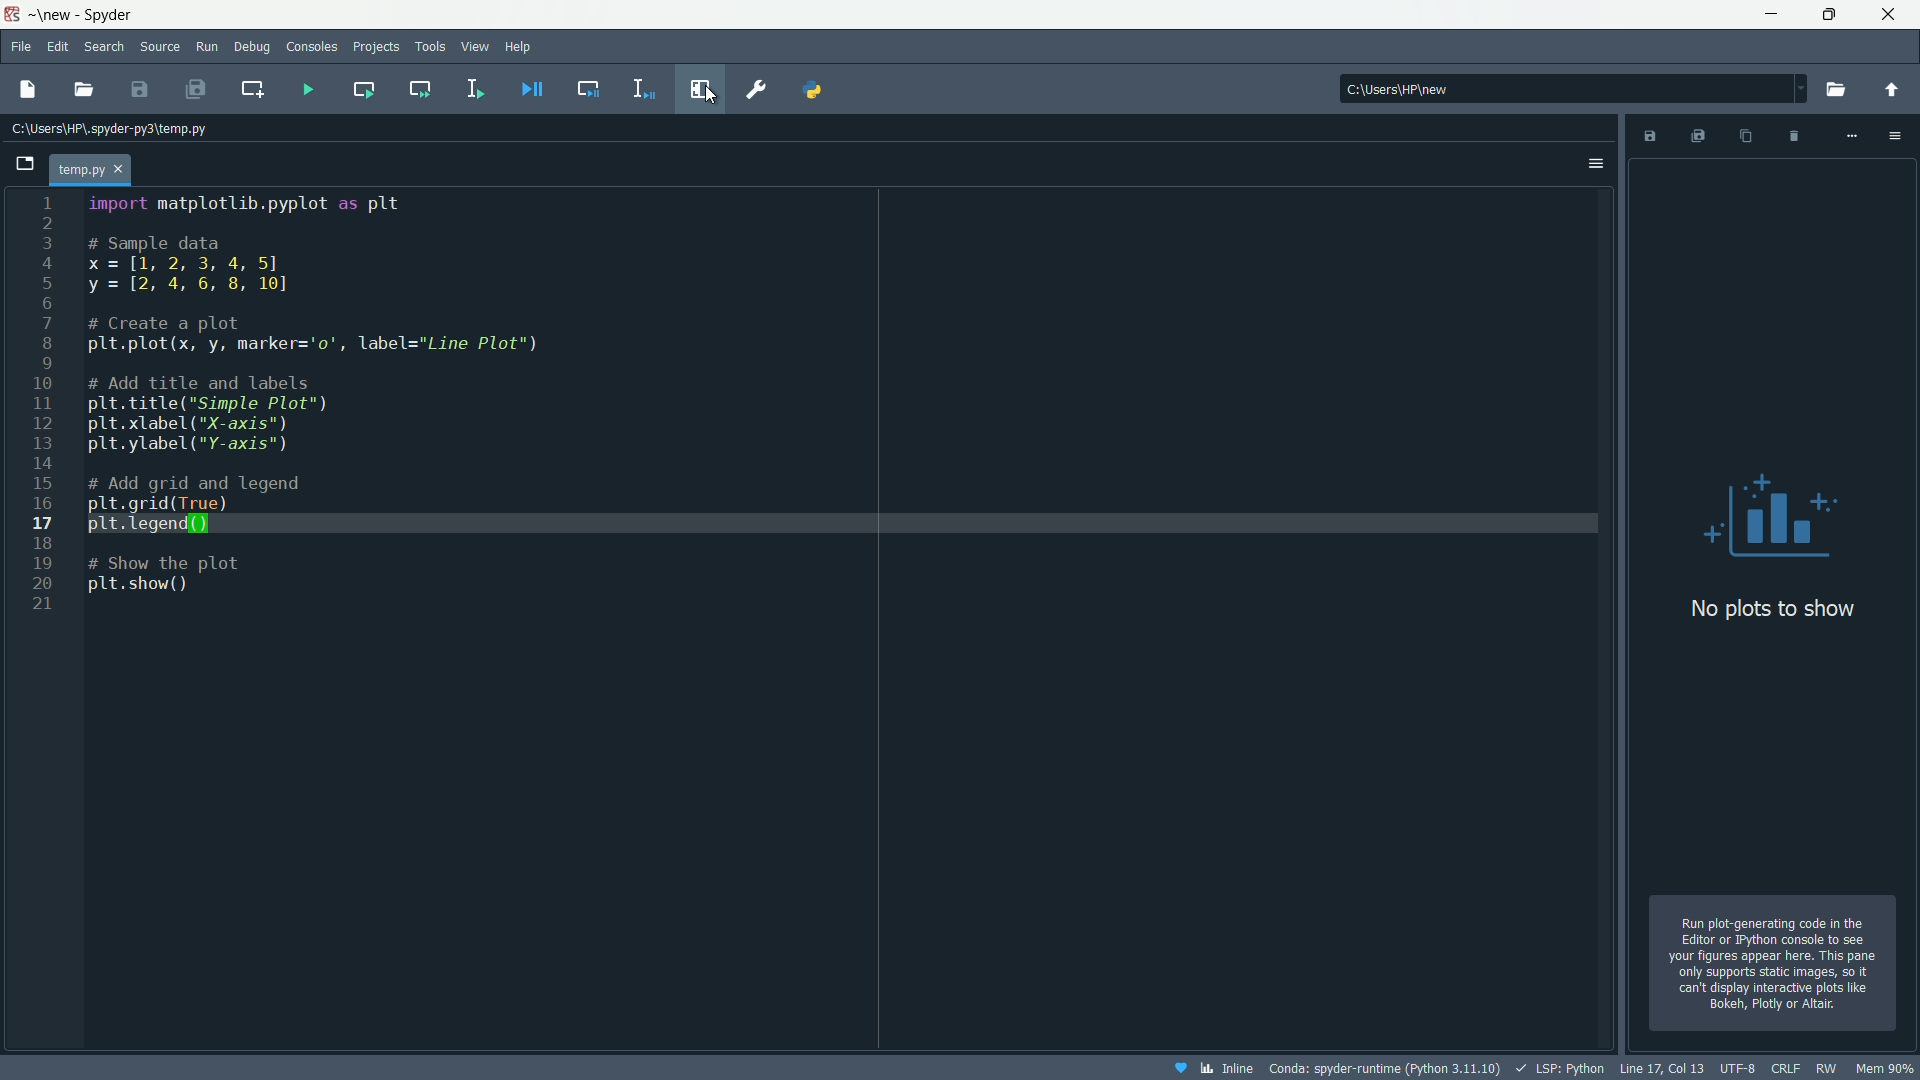 This screenshot has width=1920, height=1080. I want to click on add cell to the current line, so click(254, 87).